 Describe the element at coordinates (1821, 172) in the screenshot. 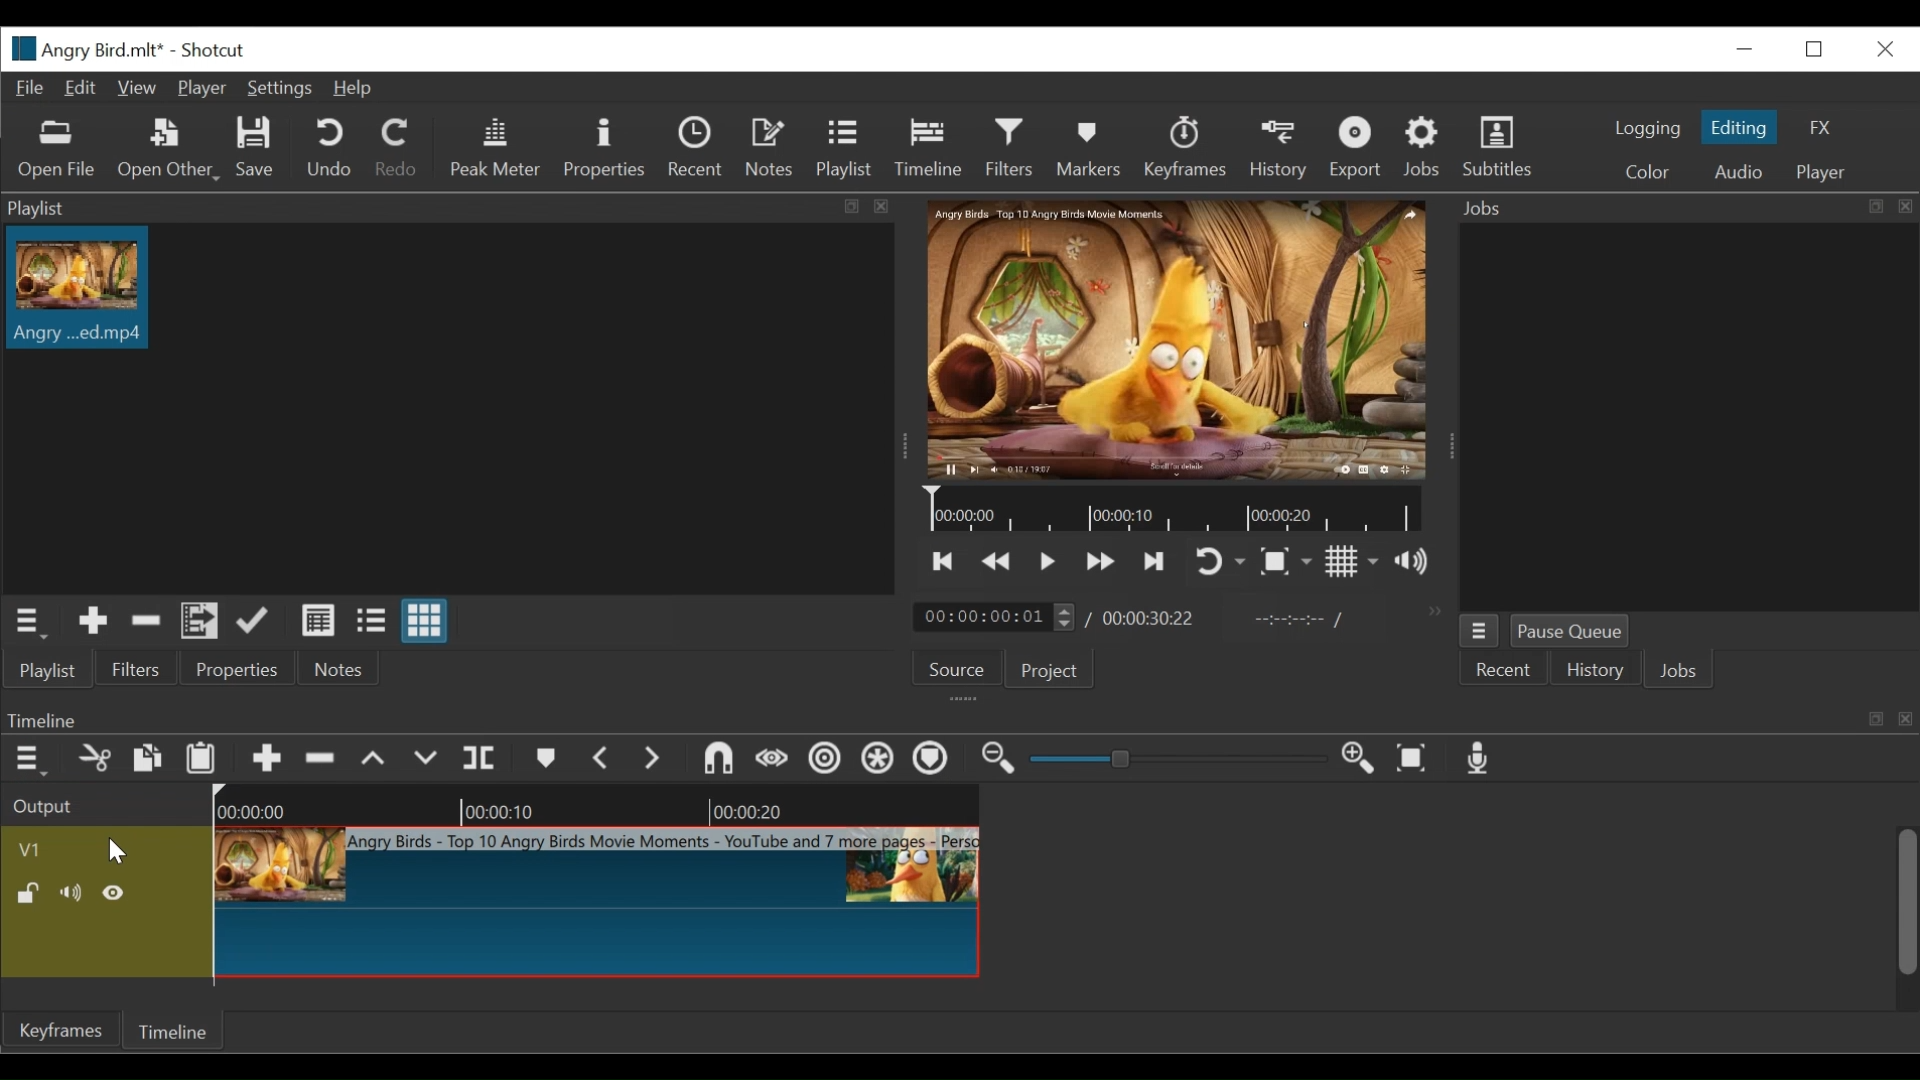

I see `player` at that location.